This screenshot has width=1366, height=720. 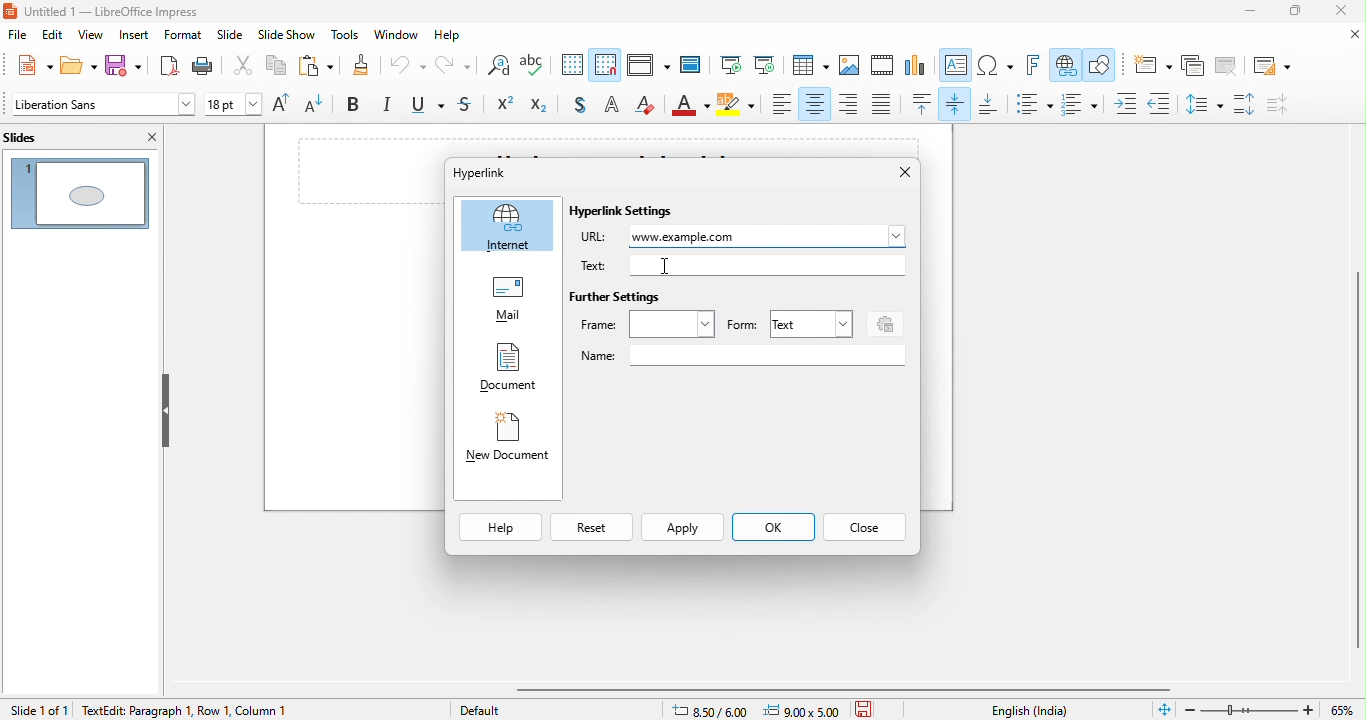 What do you see at coordinates (742, 356) in the screenshot?
I see `name` at bounding box center [742, 356].